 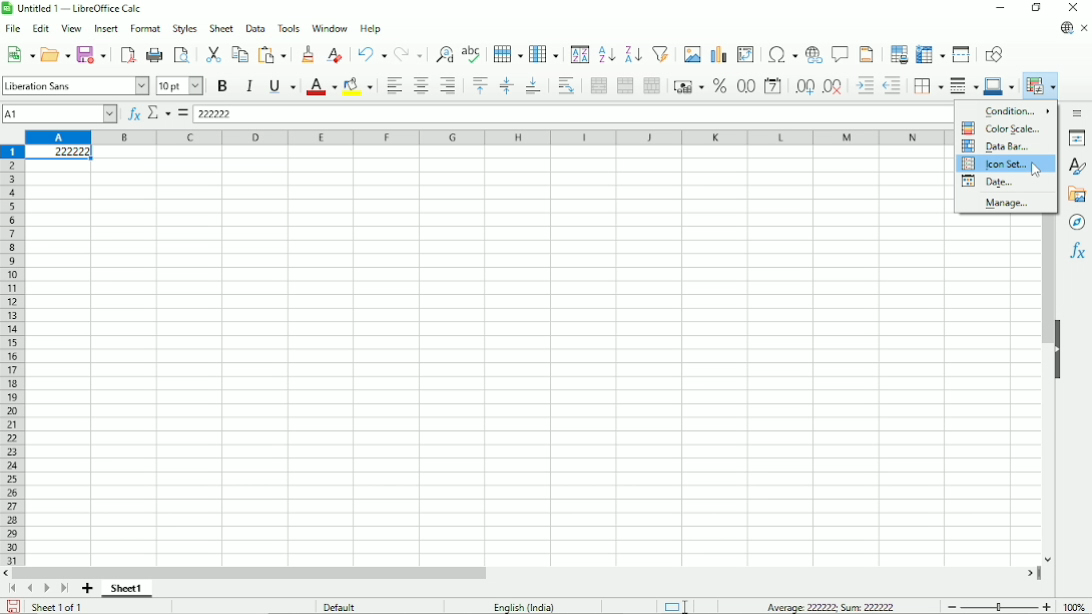 What do you see at coordinates (184, 28) in the screenshot?
I see `Styles` at bounding box center [184, 28].